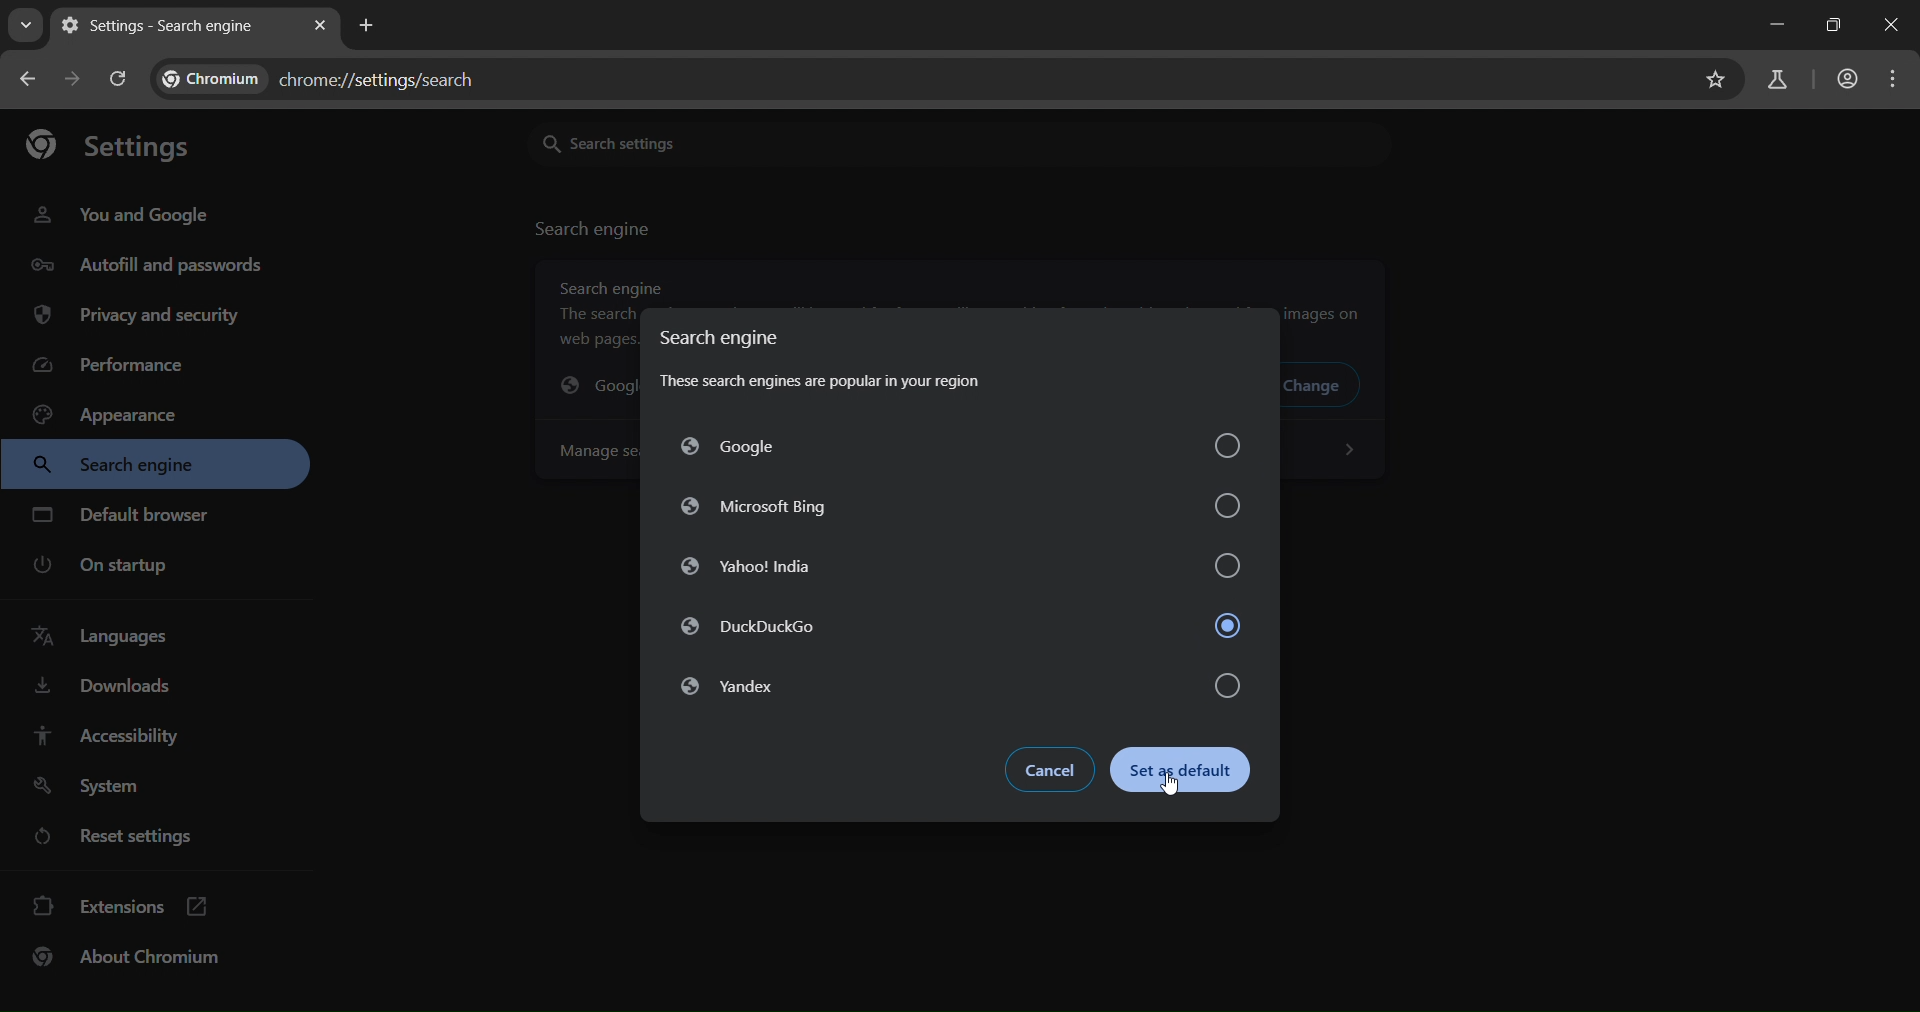  What do you see at coordinates (960, 629) in the screenshot?
I see `Duckduckgo` at bounding box center [960, 629].